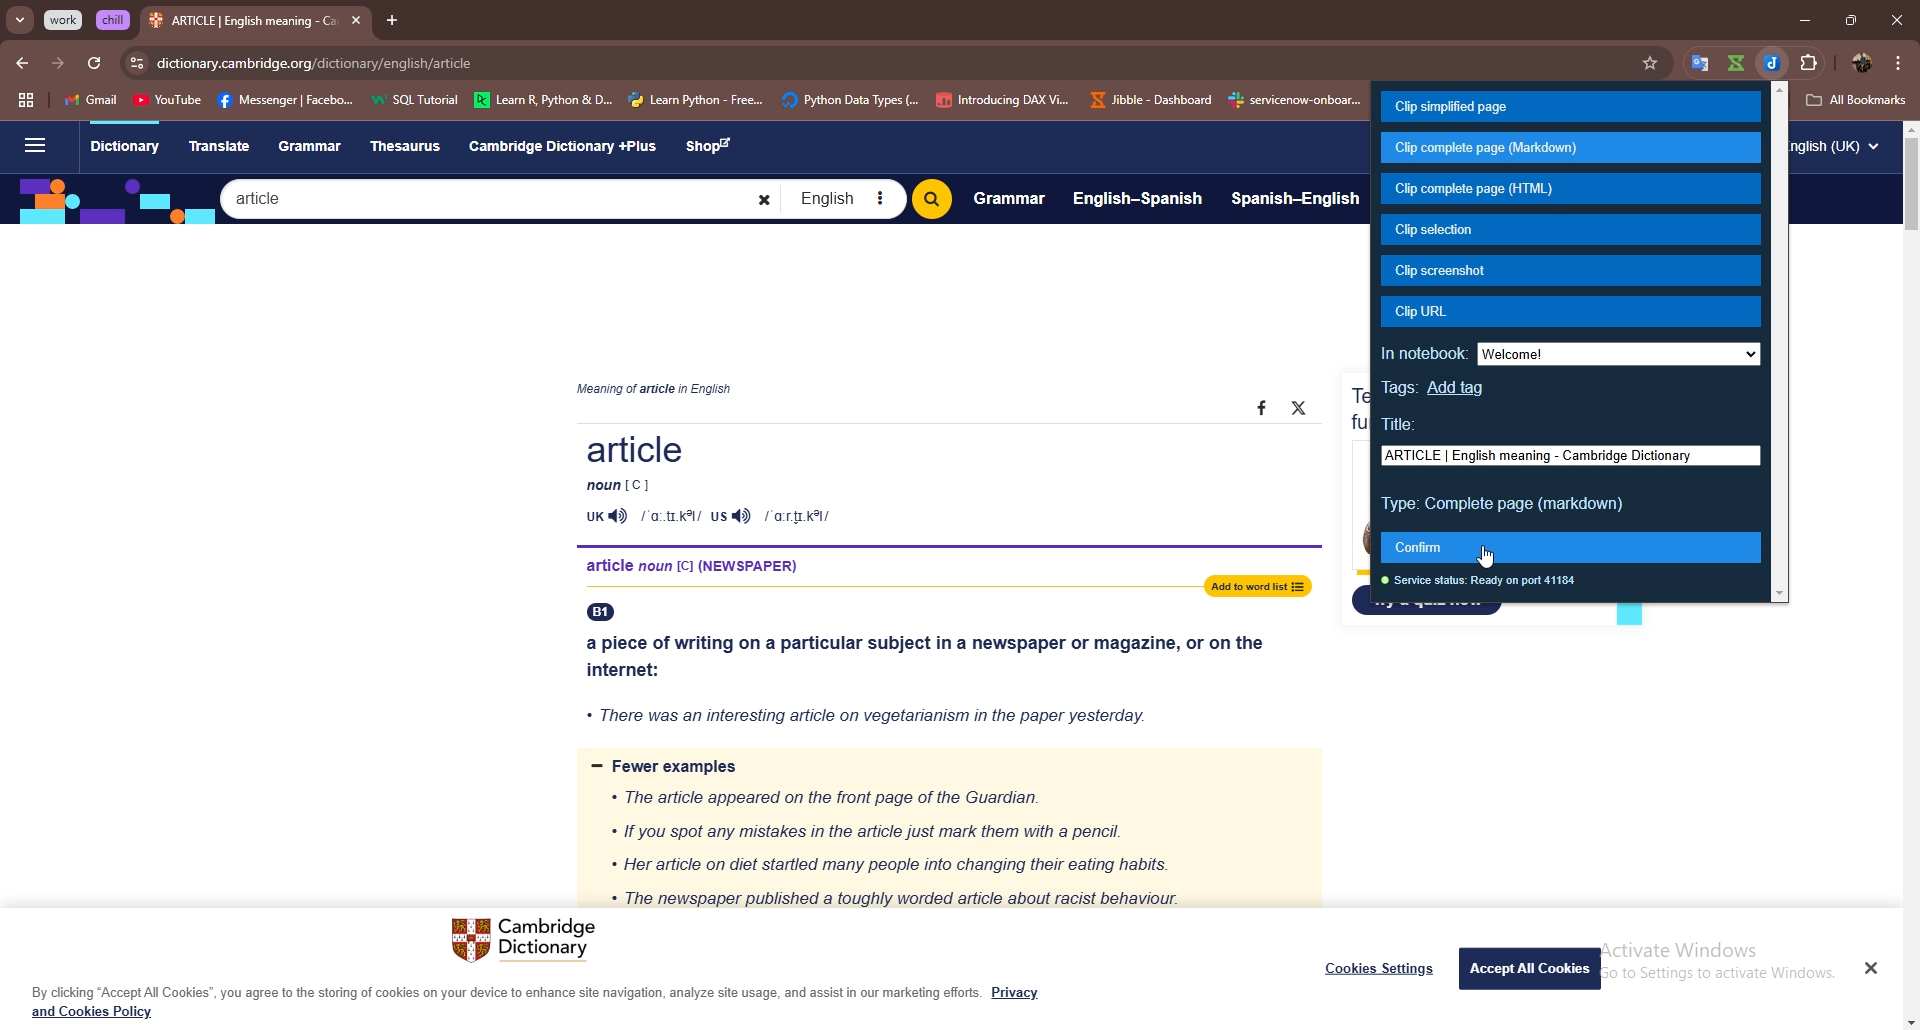 This screenshot has width=1920, height=1030. What do you see at coordinates (1296, 201) in the screenshot?
I see `Spanish-English` at bounding box center [1296, 201].